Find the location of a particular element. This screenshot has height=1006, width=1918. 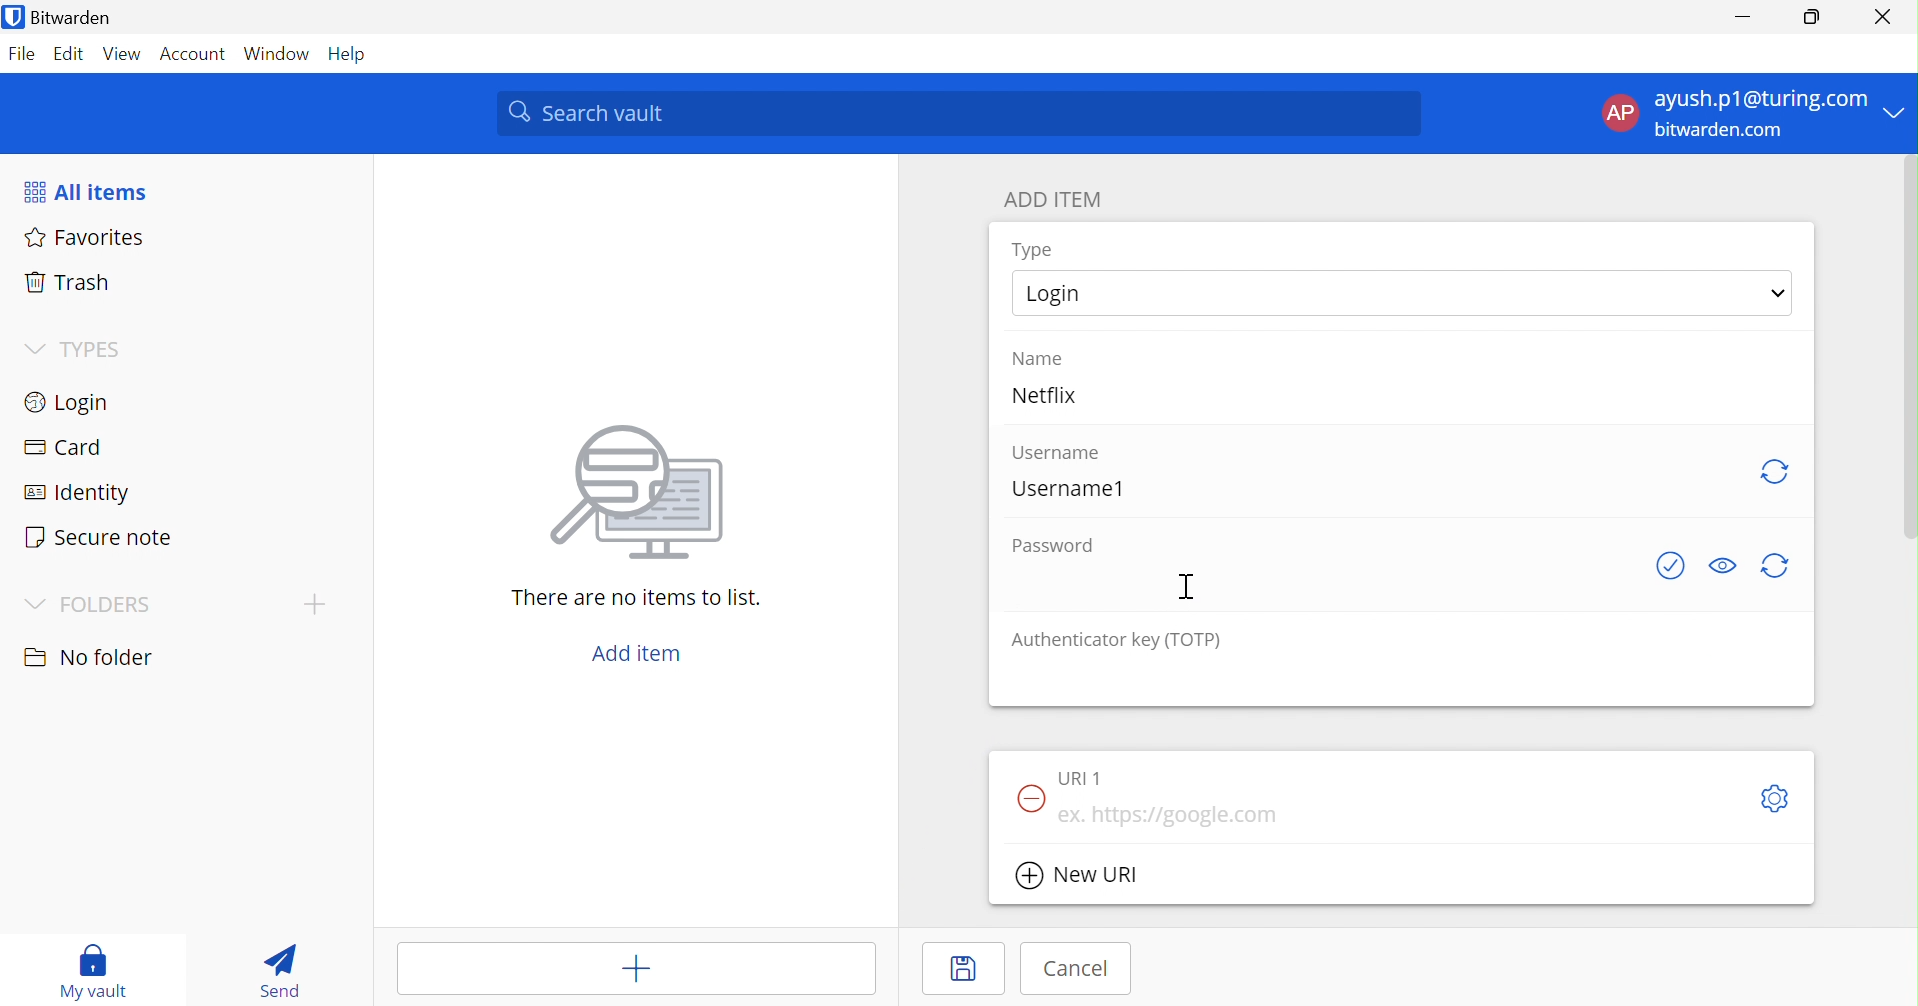

New URl is located at coordinates (1079, 874).